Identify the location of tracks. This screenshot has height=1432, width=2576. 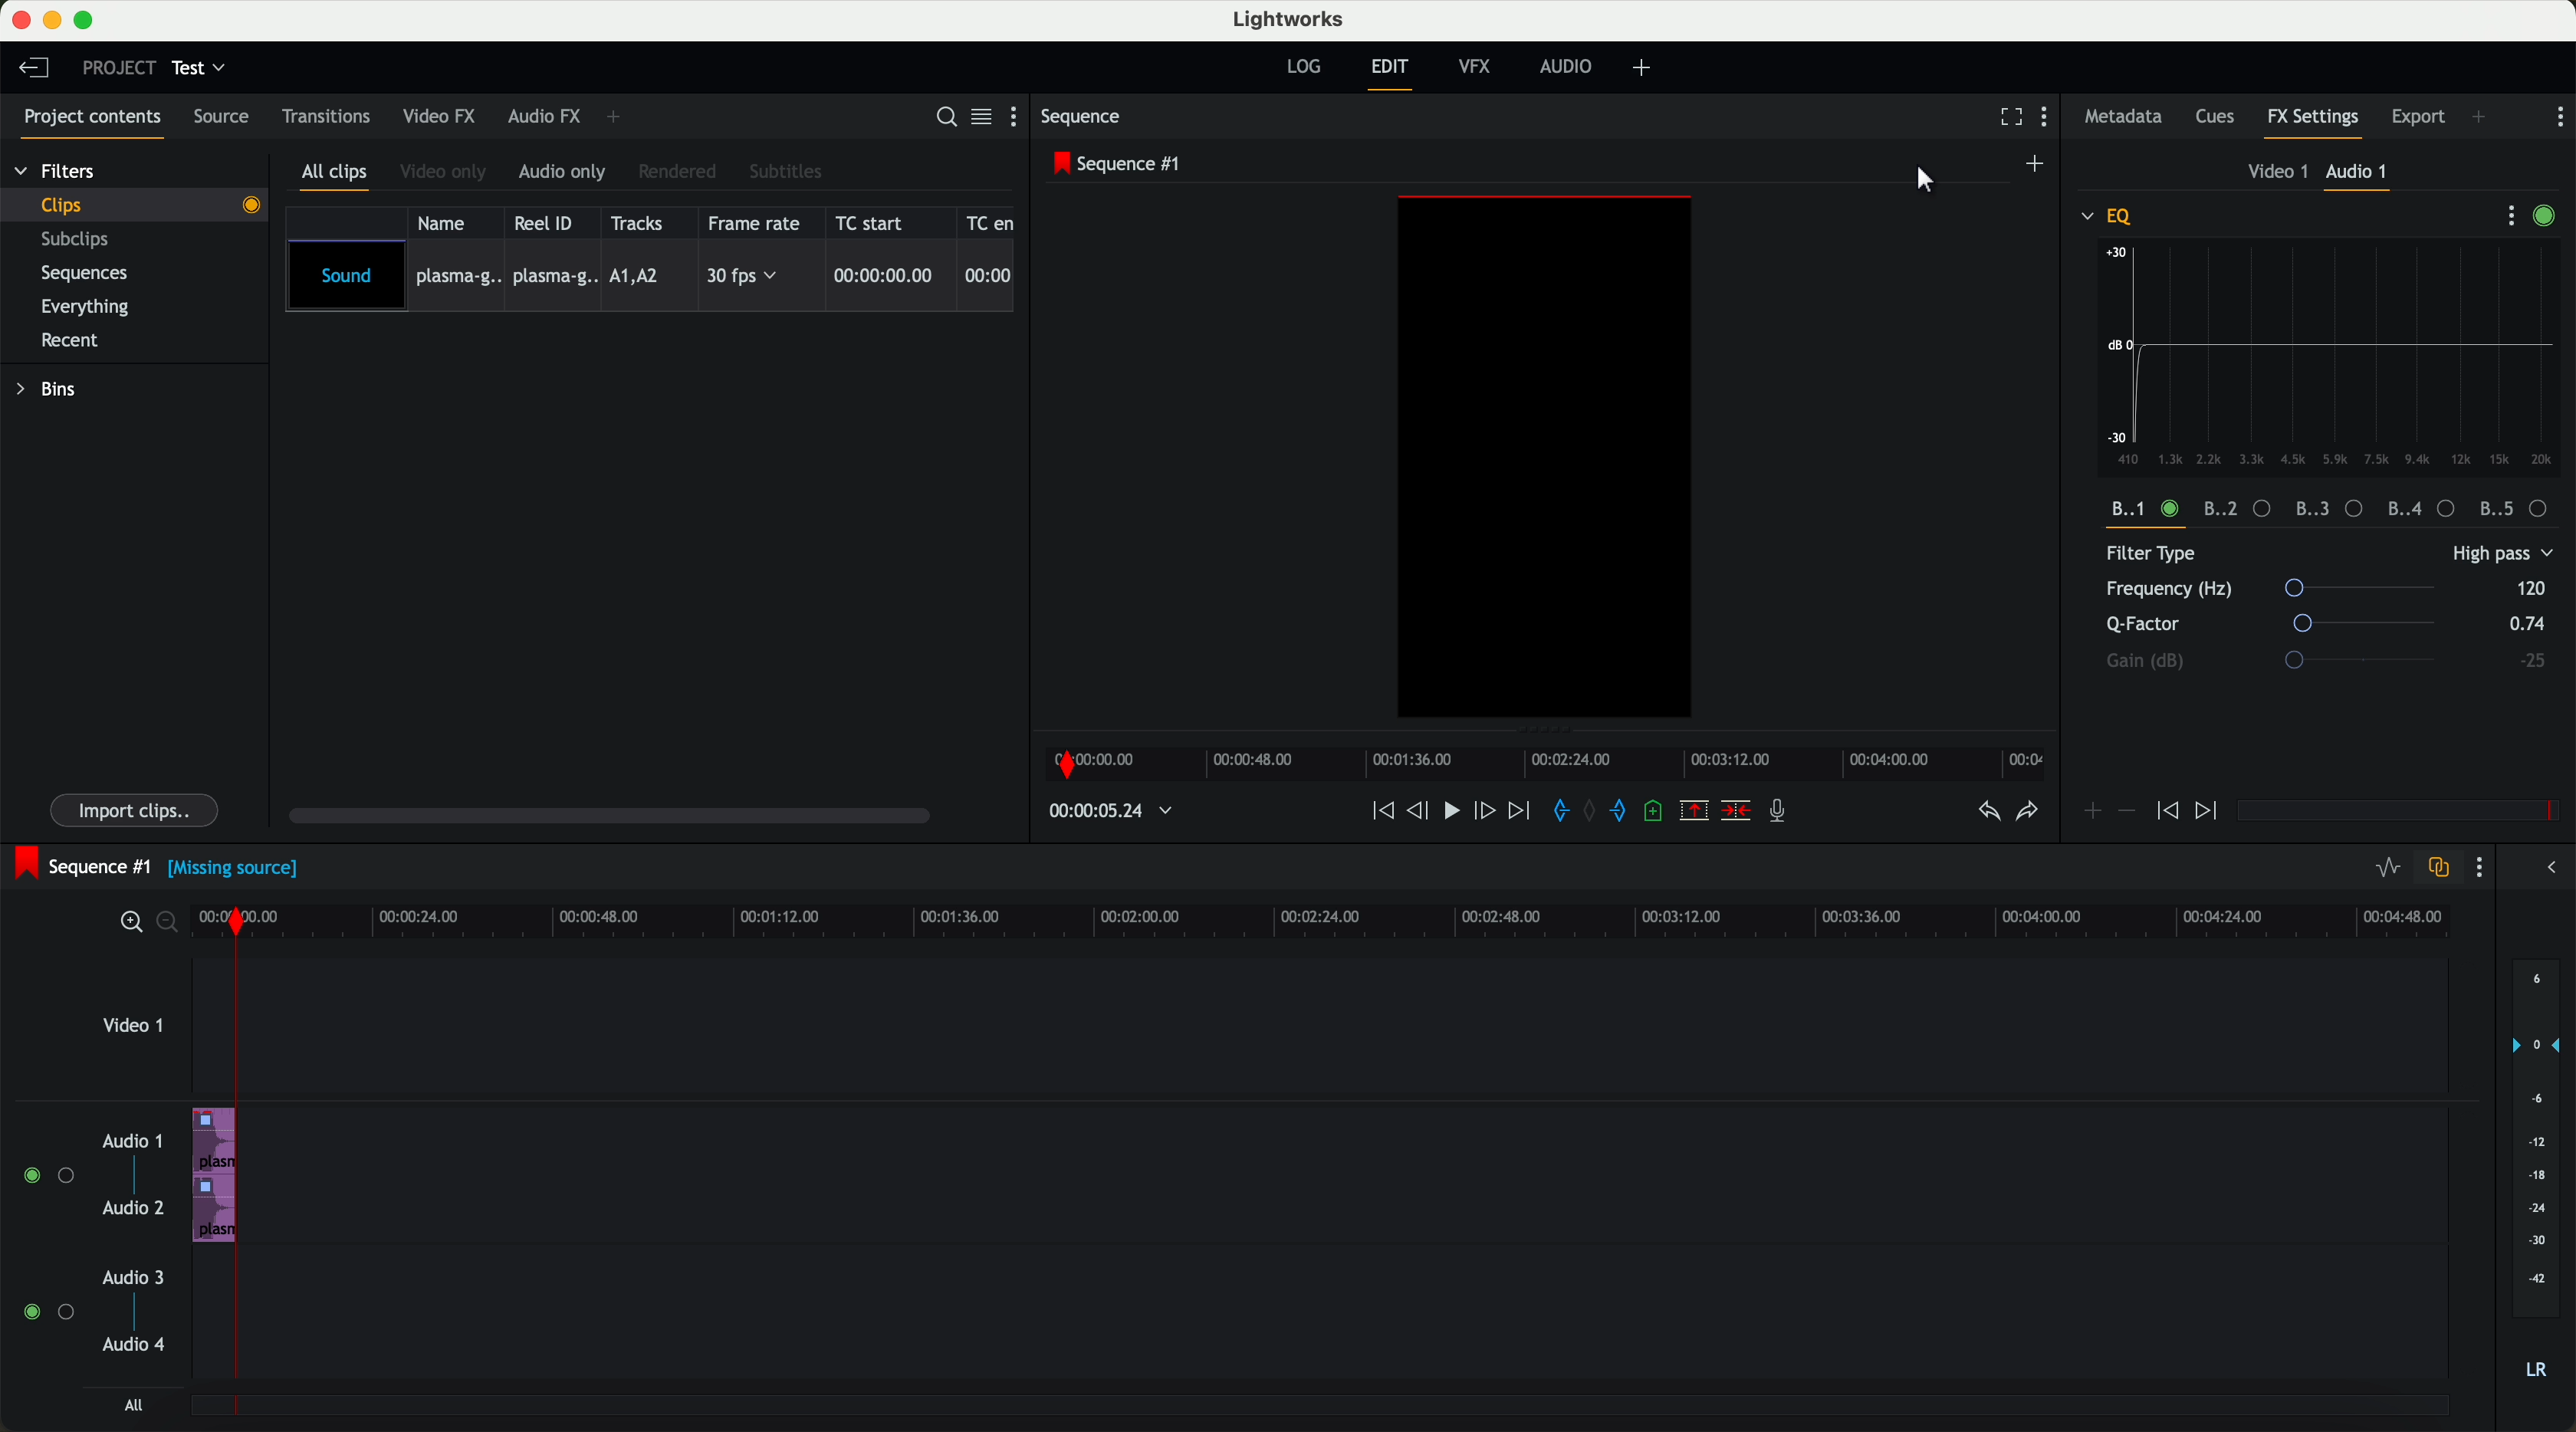
(641, 222).